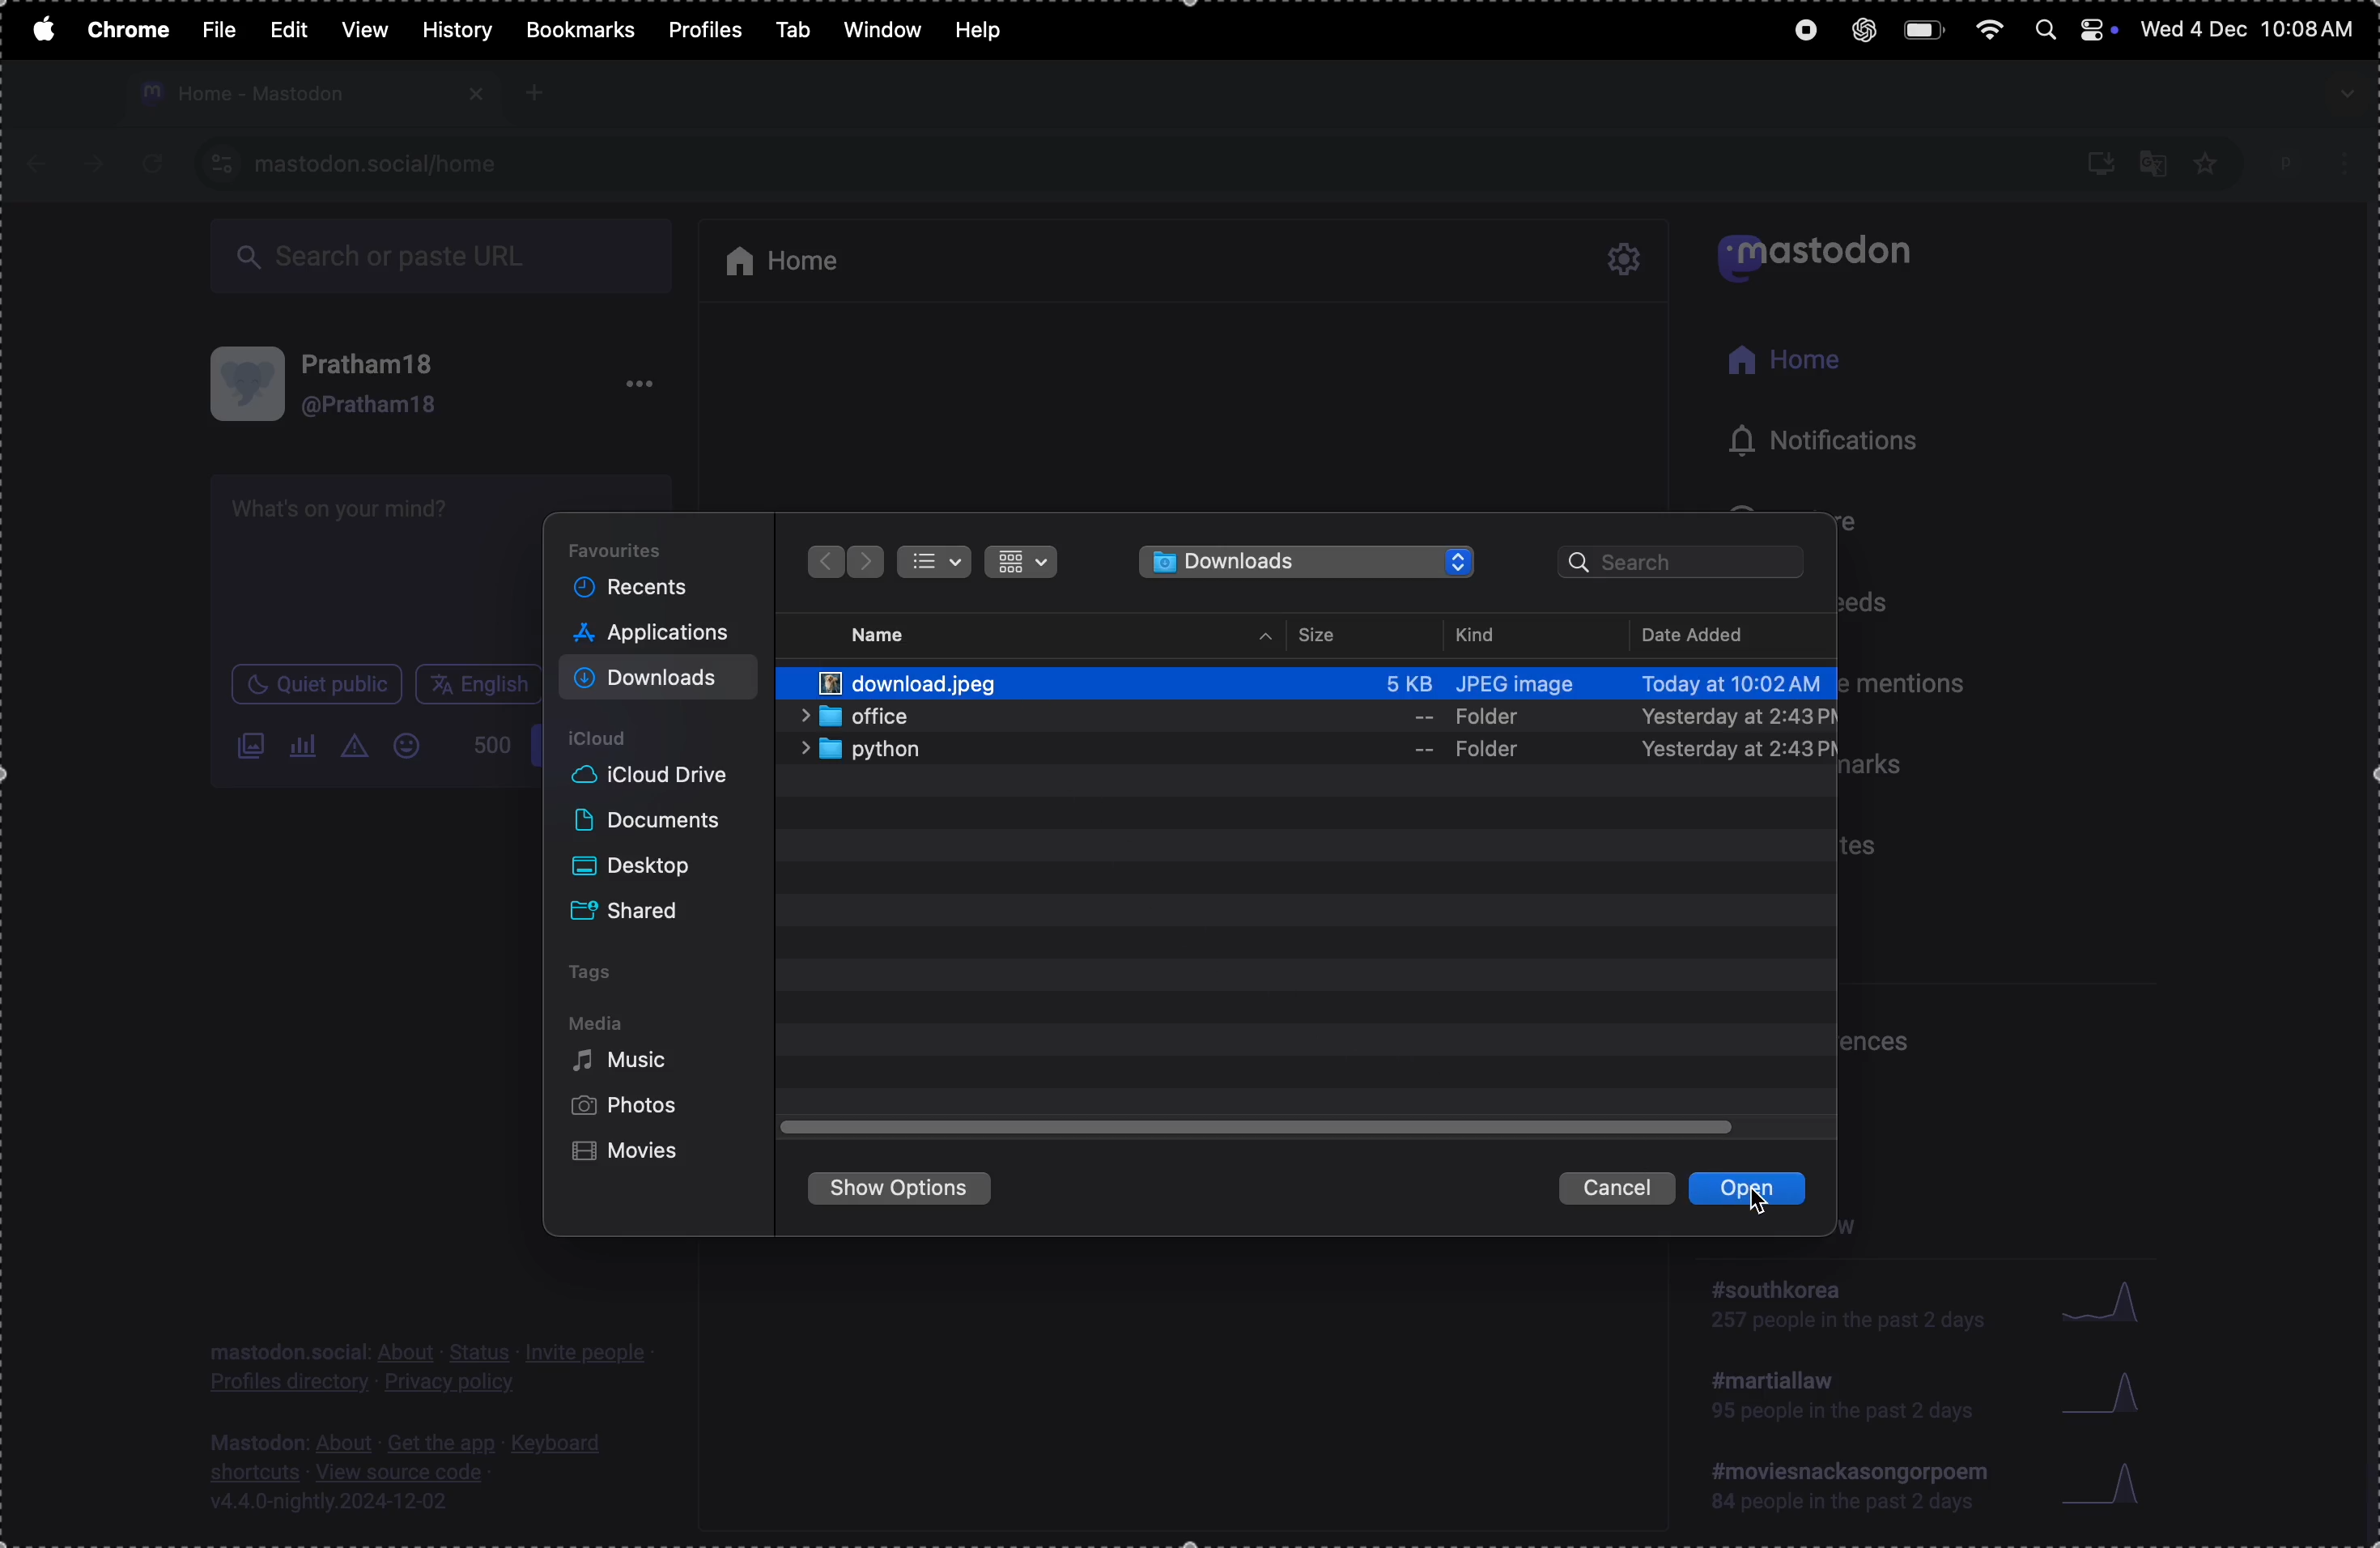  Describe the element at coordinates (1855, 29) in the screenshot. I see `chatgpt` at that location.